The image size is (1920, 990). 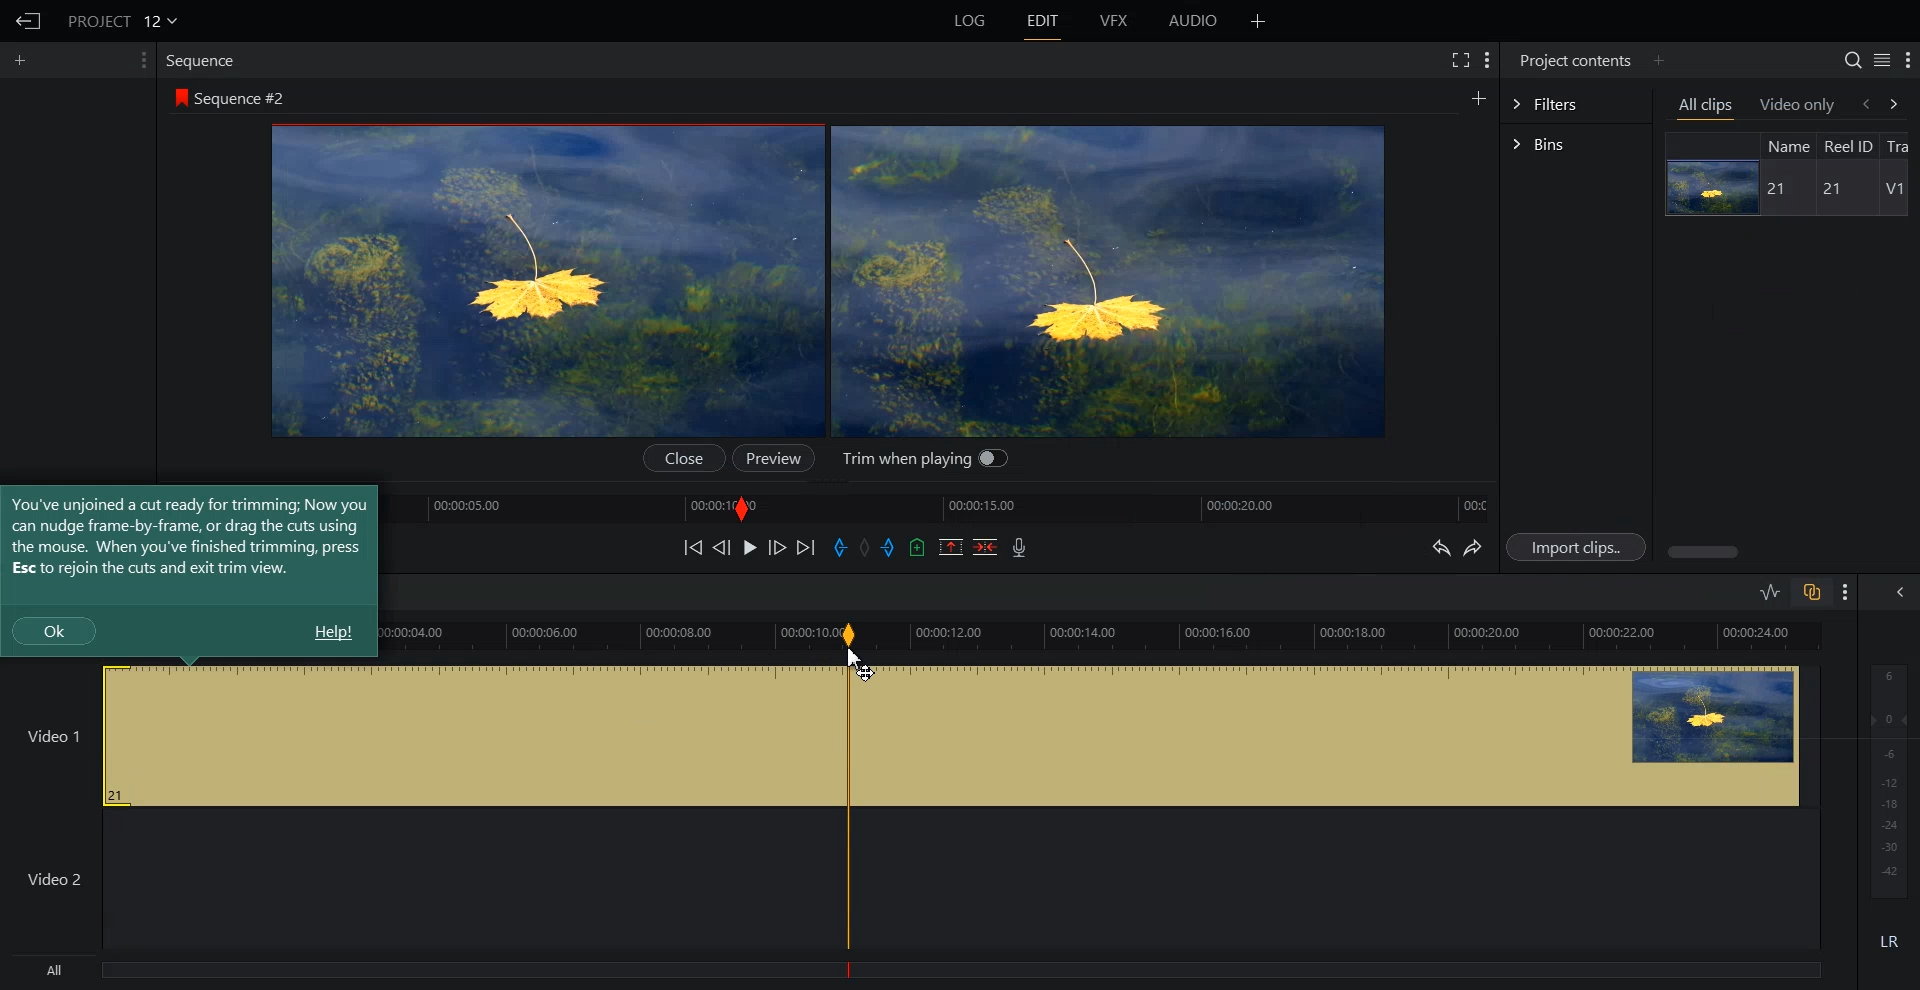 I want to click on Sequence, so click(x=204, y=62).